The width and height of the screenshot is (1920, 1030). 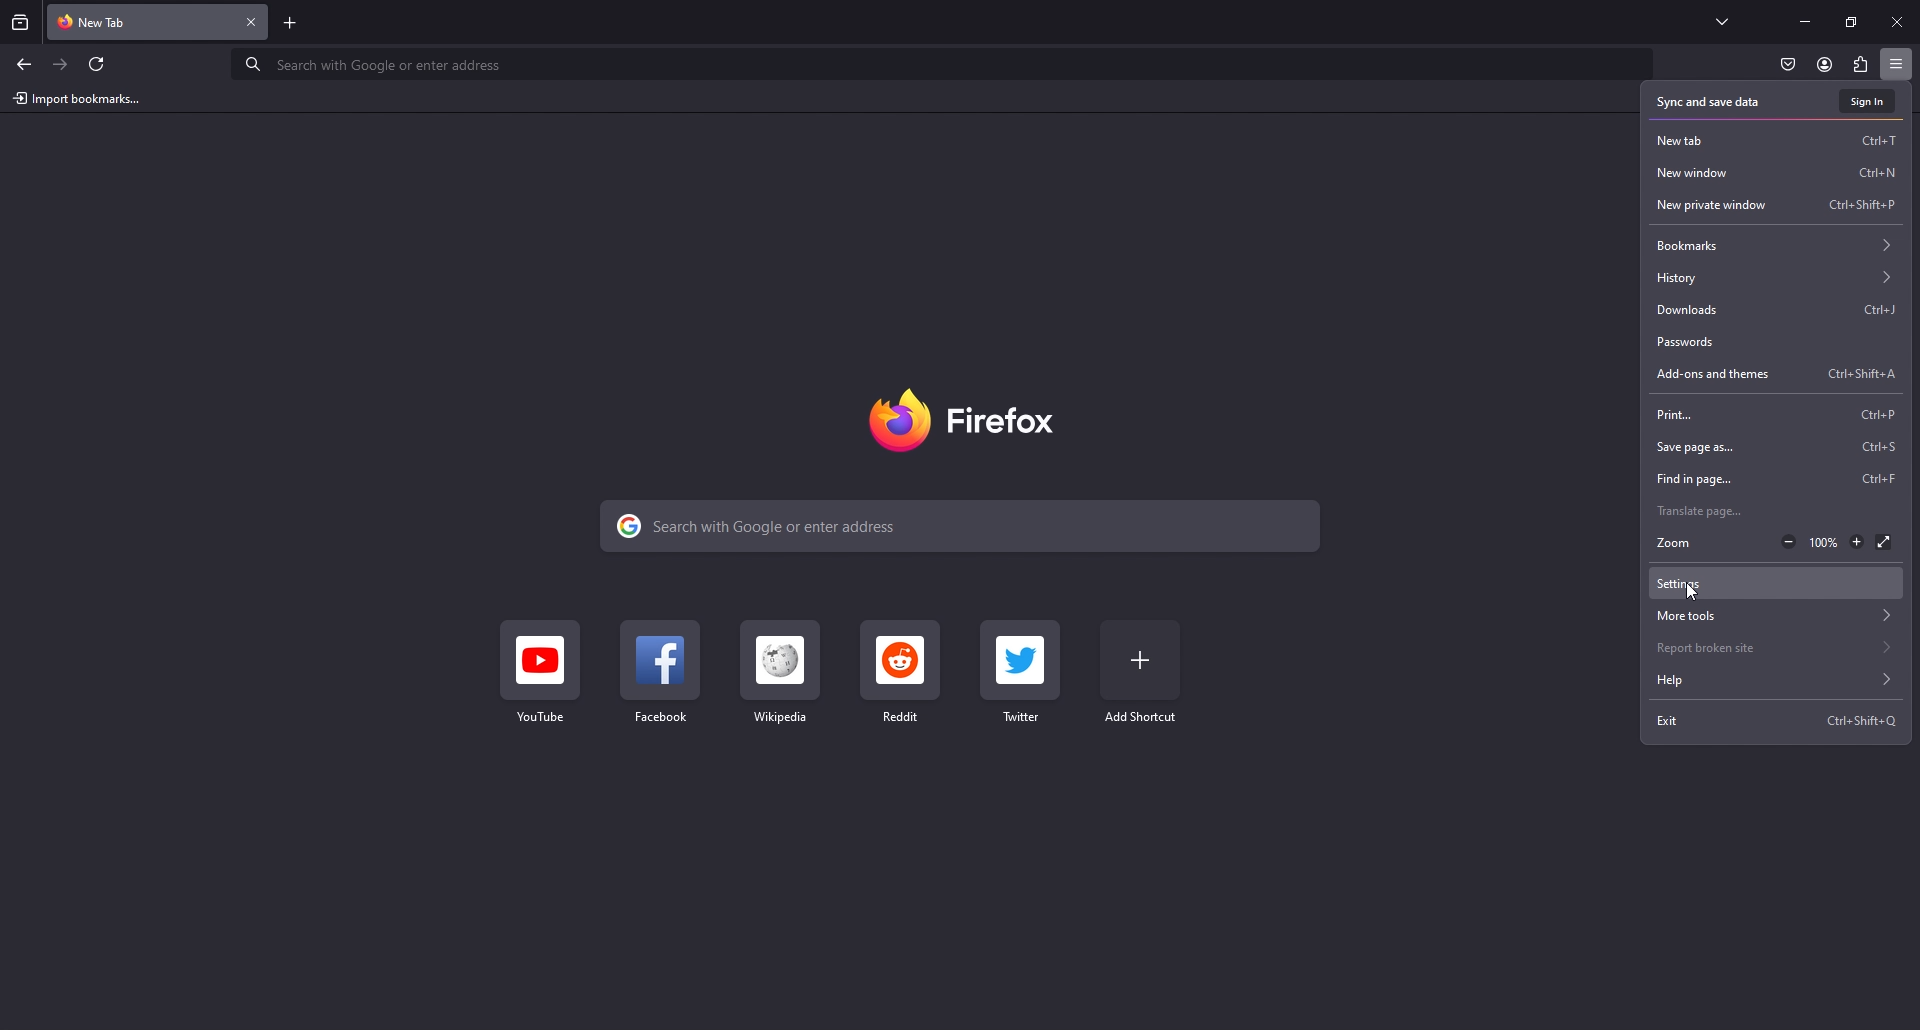 What do you see at coordinates (22, 22) in the screenshot?
I see `recent browsing` at bounding box center [22, 22].